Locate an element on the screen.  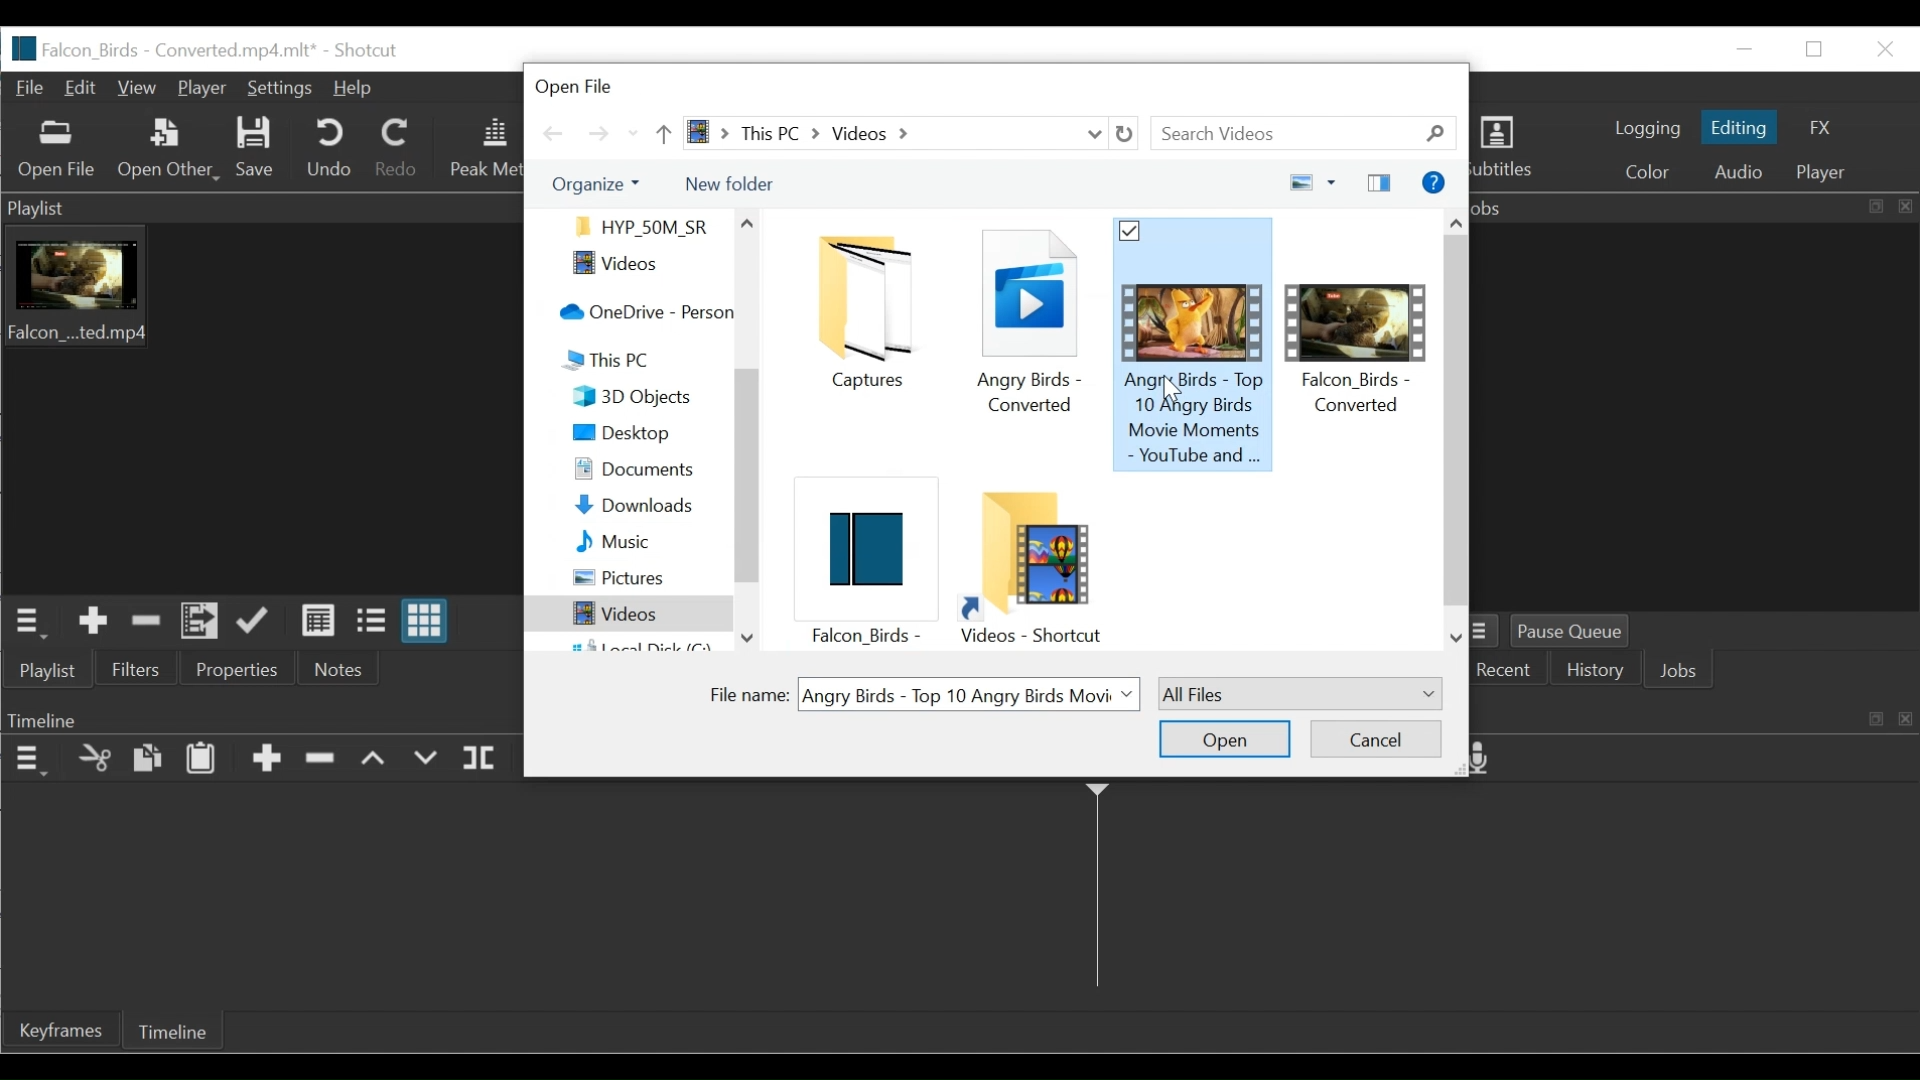
Cursor is located at coordinates (1175, 391).